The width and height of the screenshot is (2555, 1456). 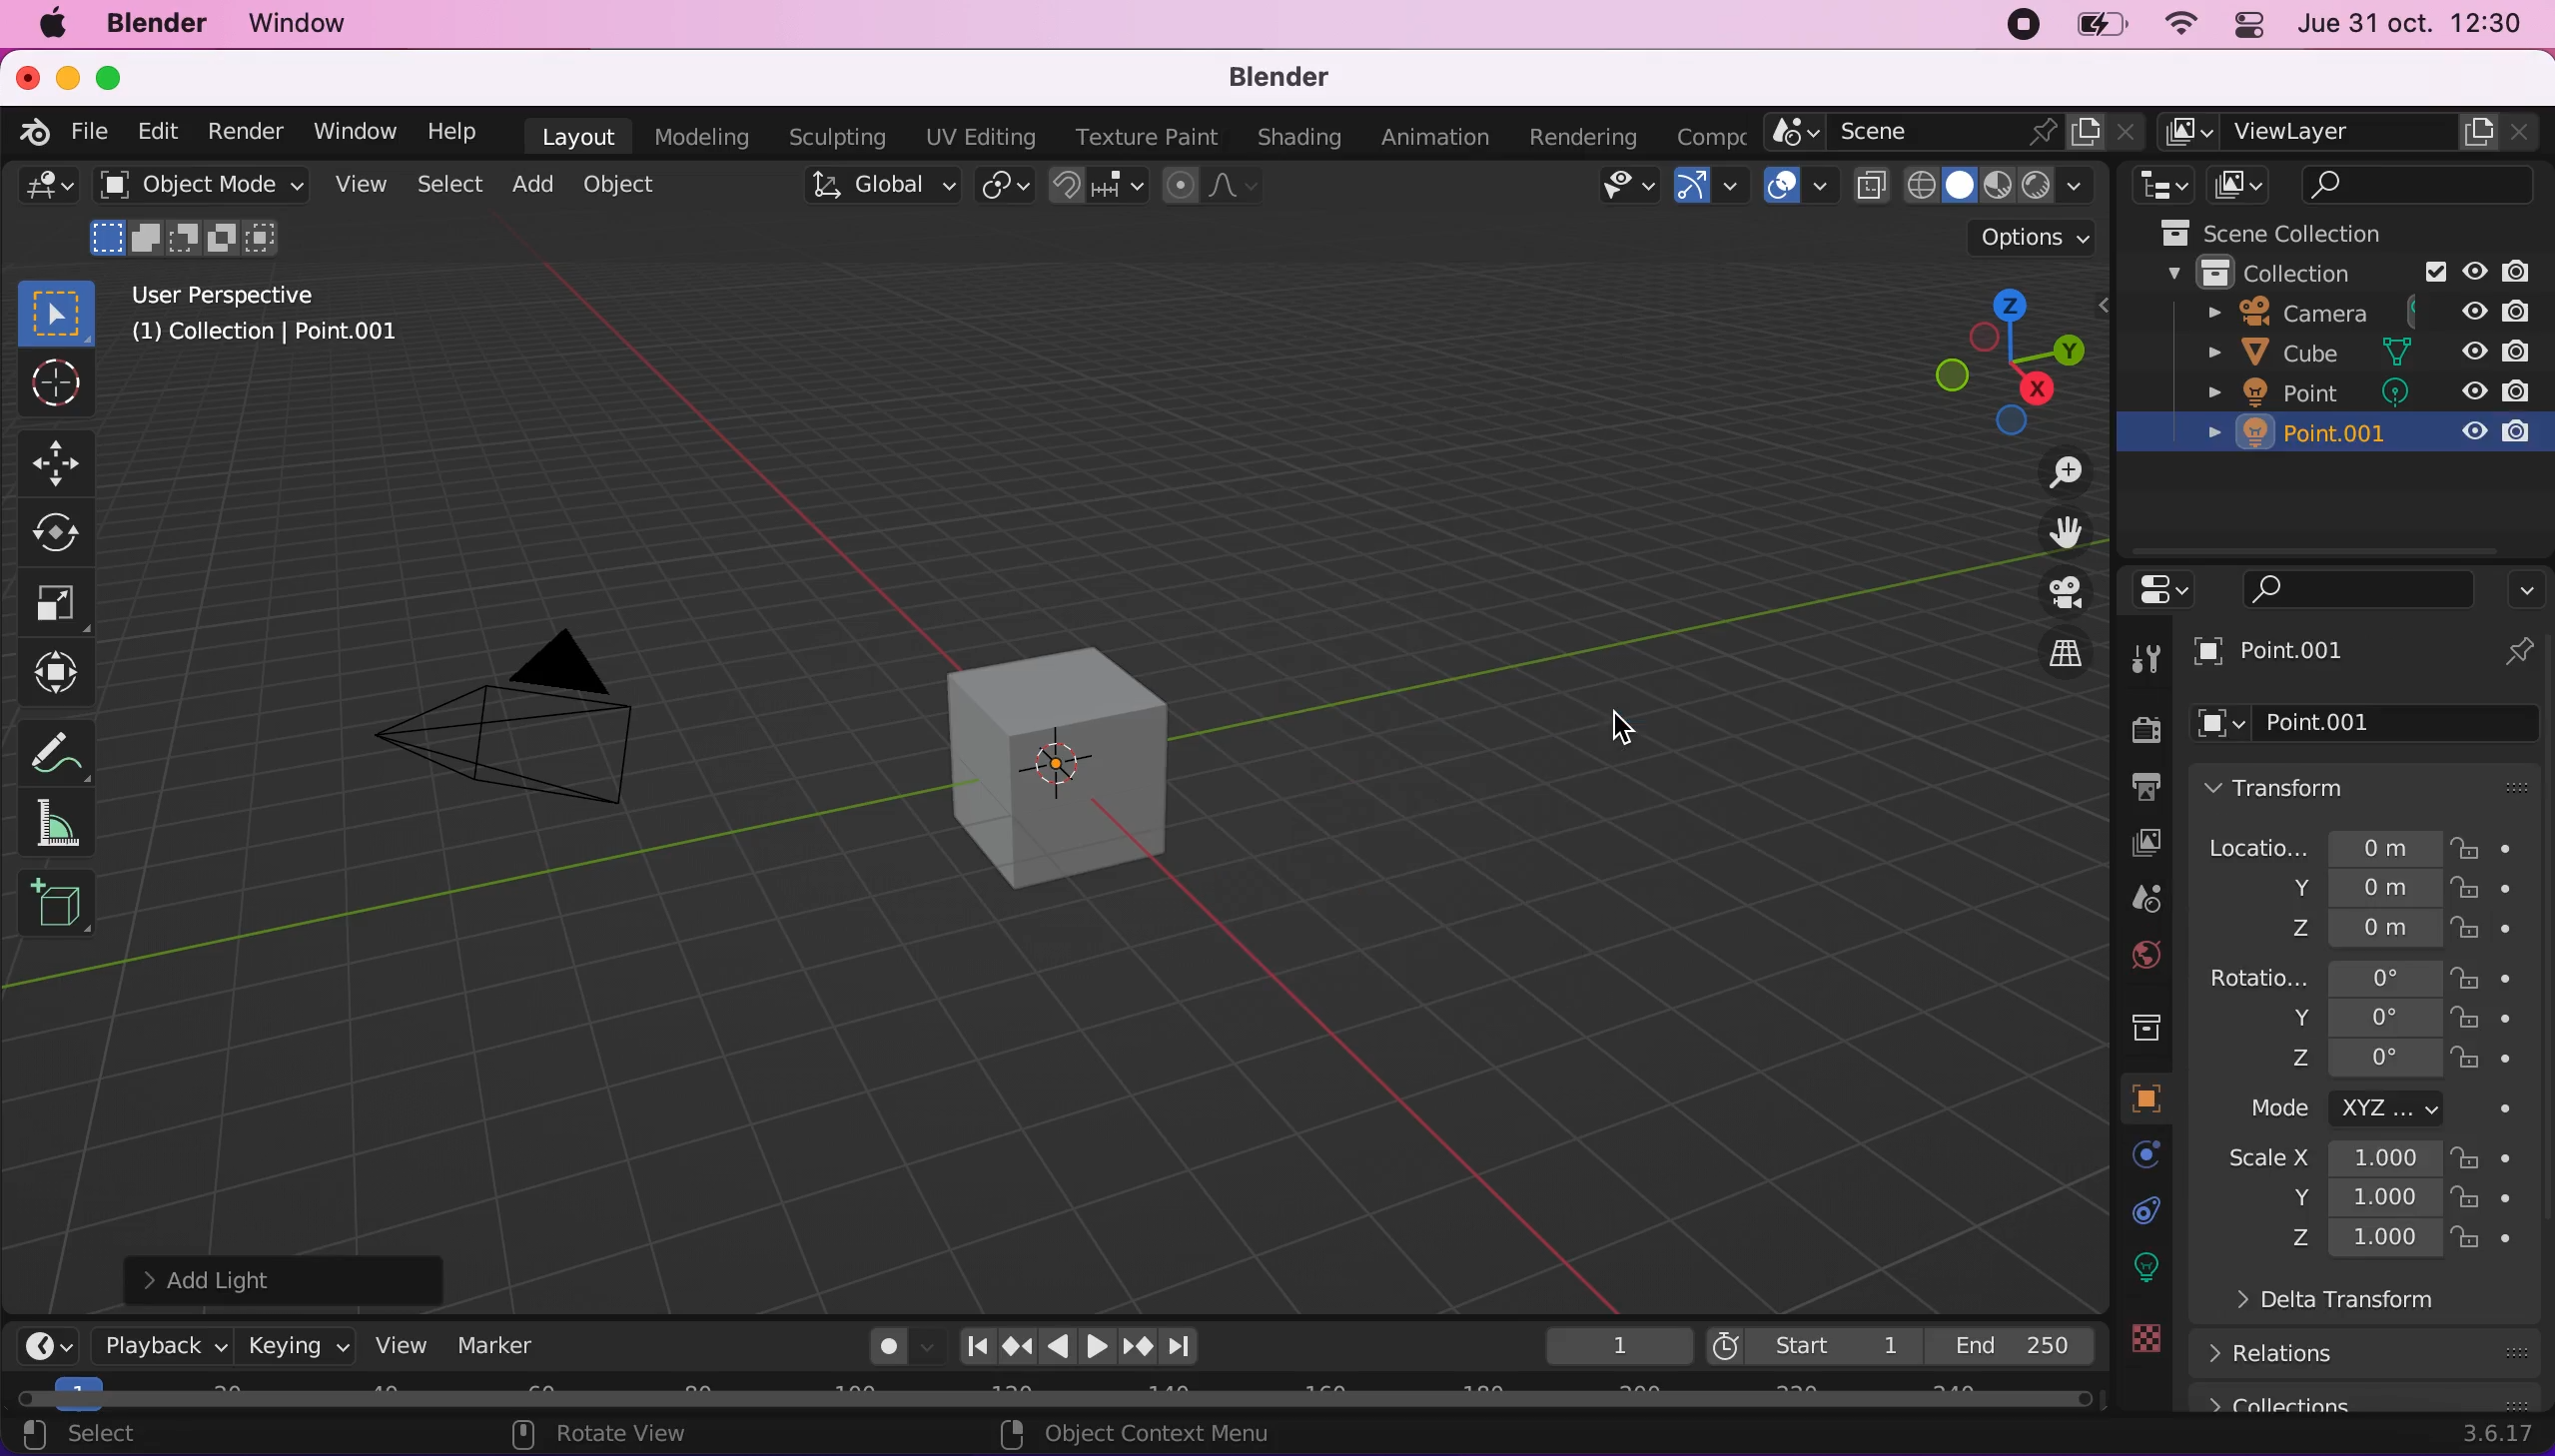 I want to click on blender, so click(x=160, y=27).